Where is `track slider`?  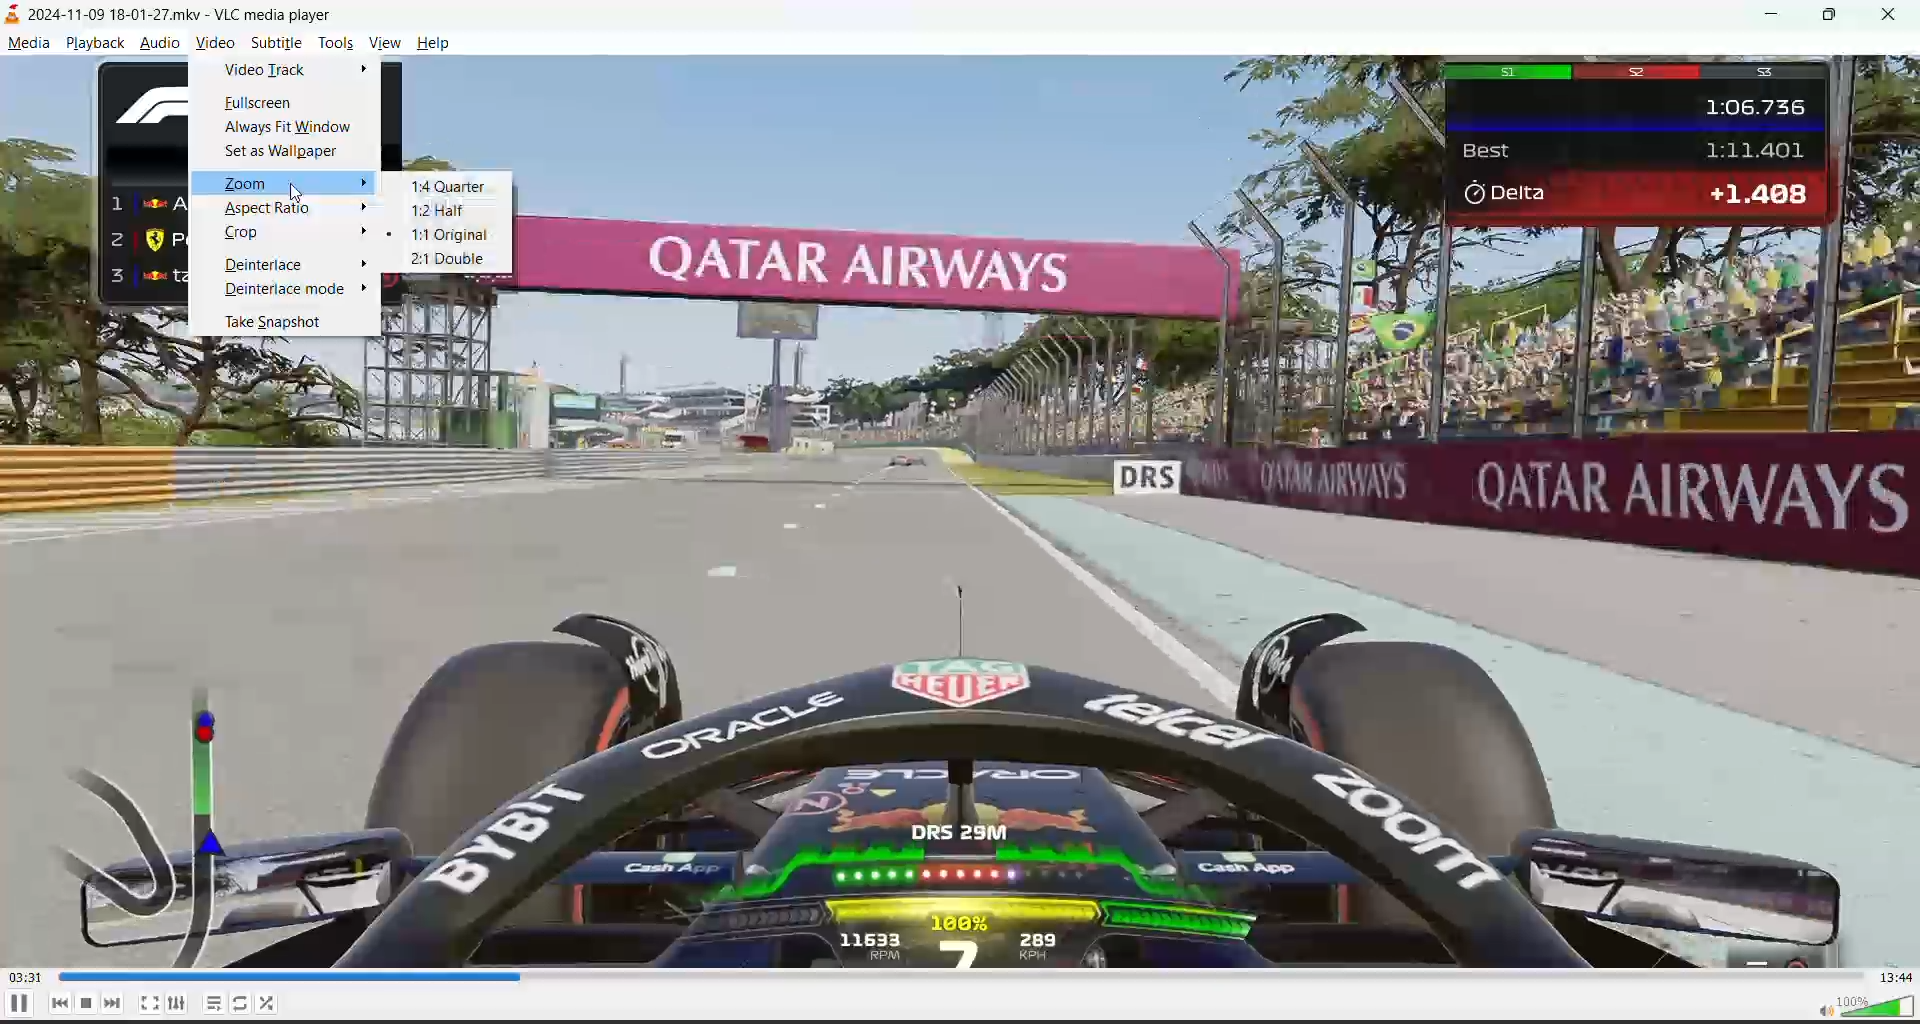 track slider is located at coordinates (952, 977).